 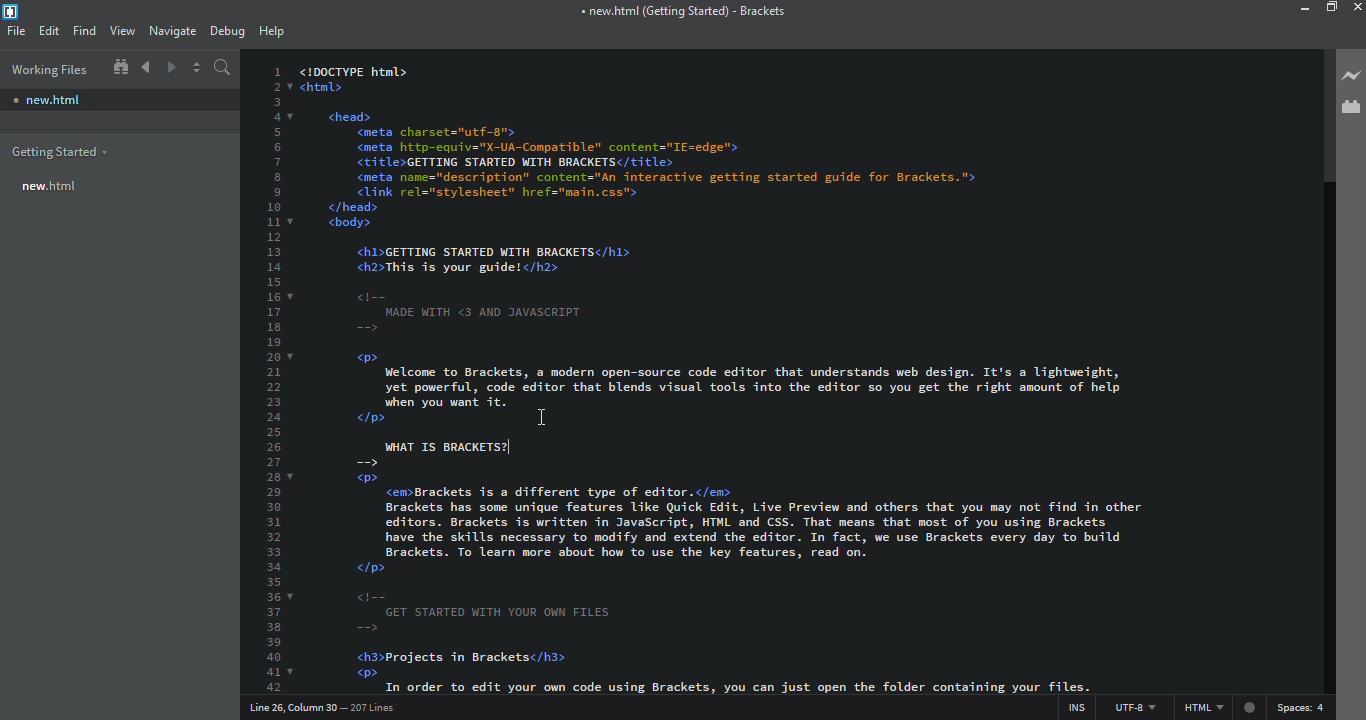 What do you see at coordinates (148, 67) in the screenshot?
I see `navigate back` at bounding box center [148, 67].